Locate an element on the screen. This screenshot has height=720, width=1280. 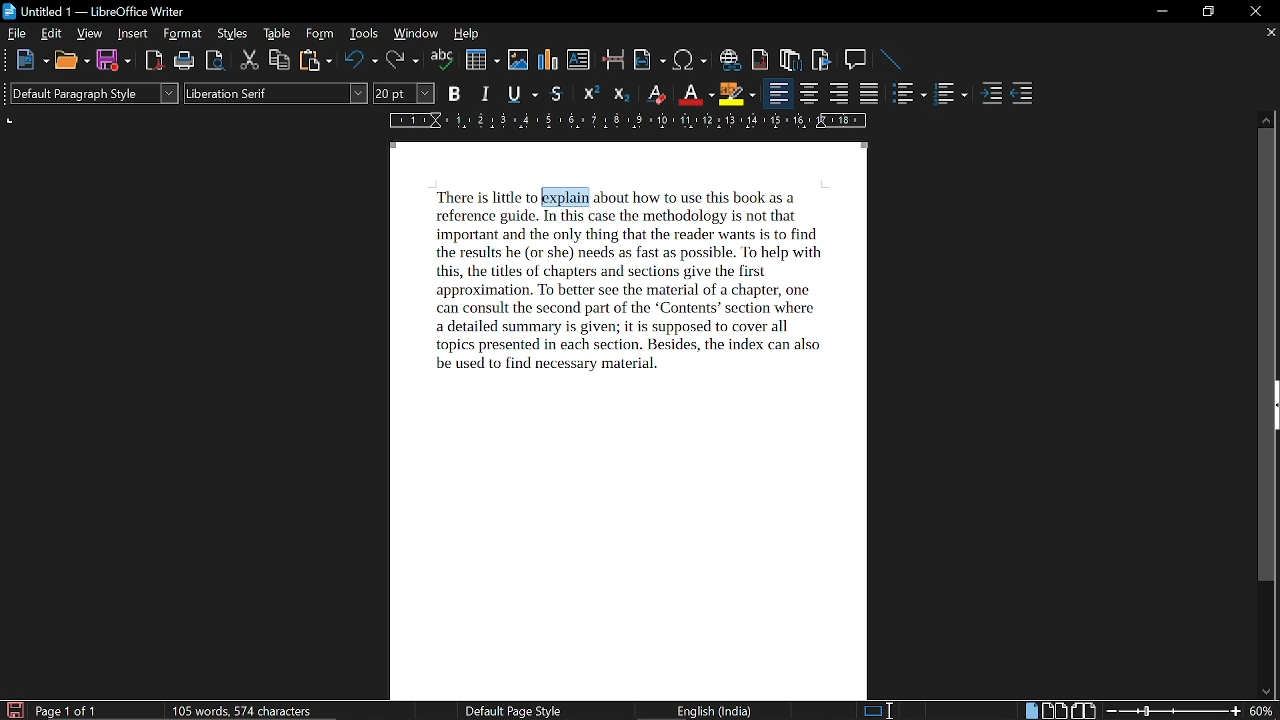
toggle unordered list is located at coordinates (950, 95).